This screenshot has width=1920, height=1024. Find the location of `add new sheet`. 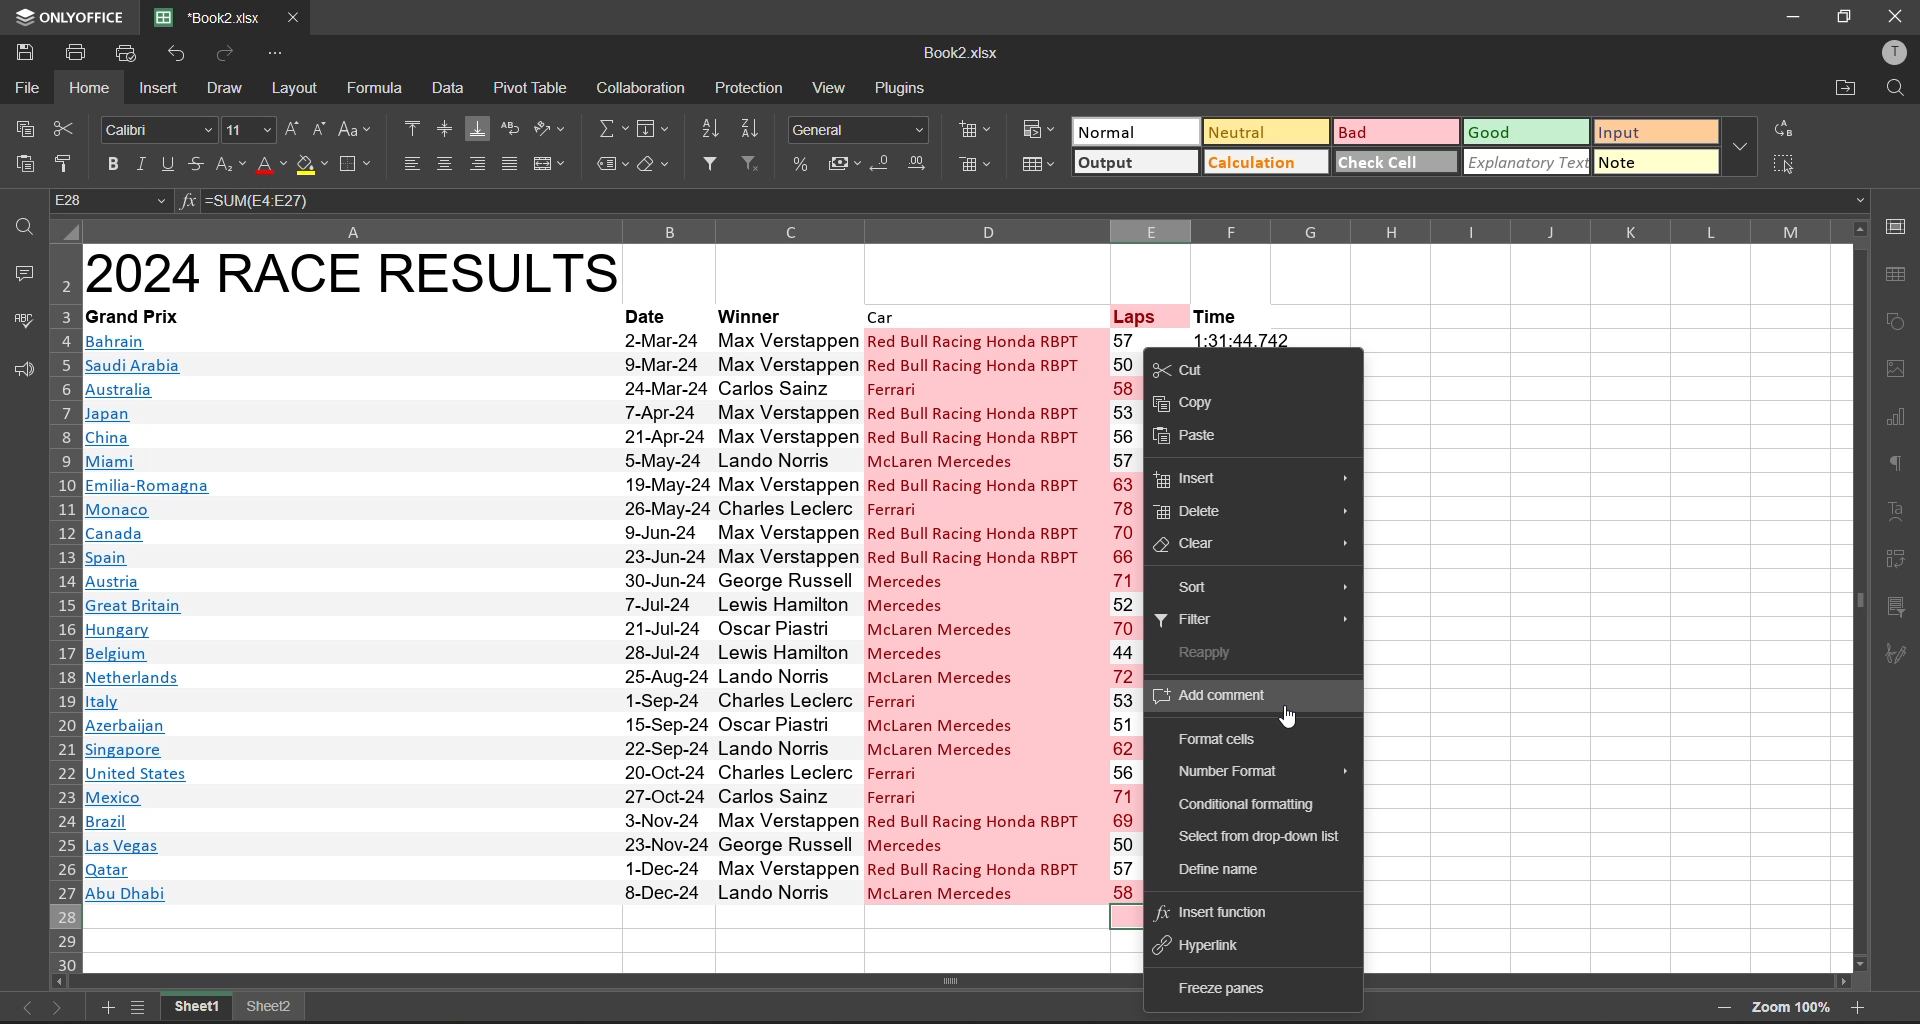

add new sheet is located at coordinates (107, 1008).